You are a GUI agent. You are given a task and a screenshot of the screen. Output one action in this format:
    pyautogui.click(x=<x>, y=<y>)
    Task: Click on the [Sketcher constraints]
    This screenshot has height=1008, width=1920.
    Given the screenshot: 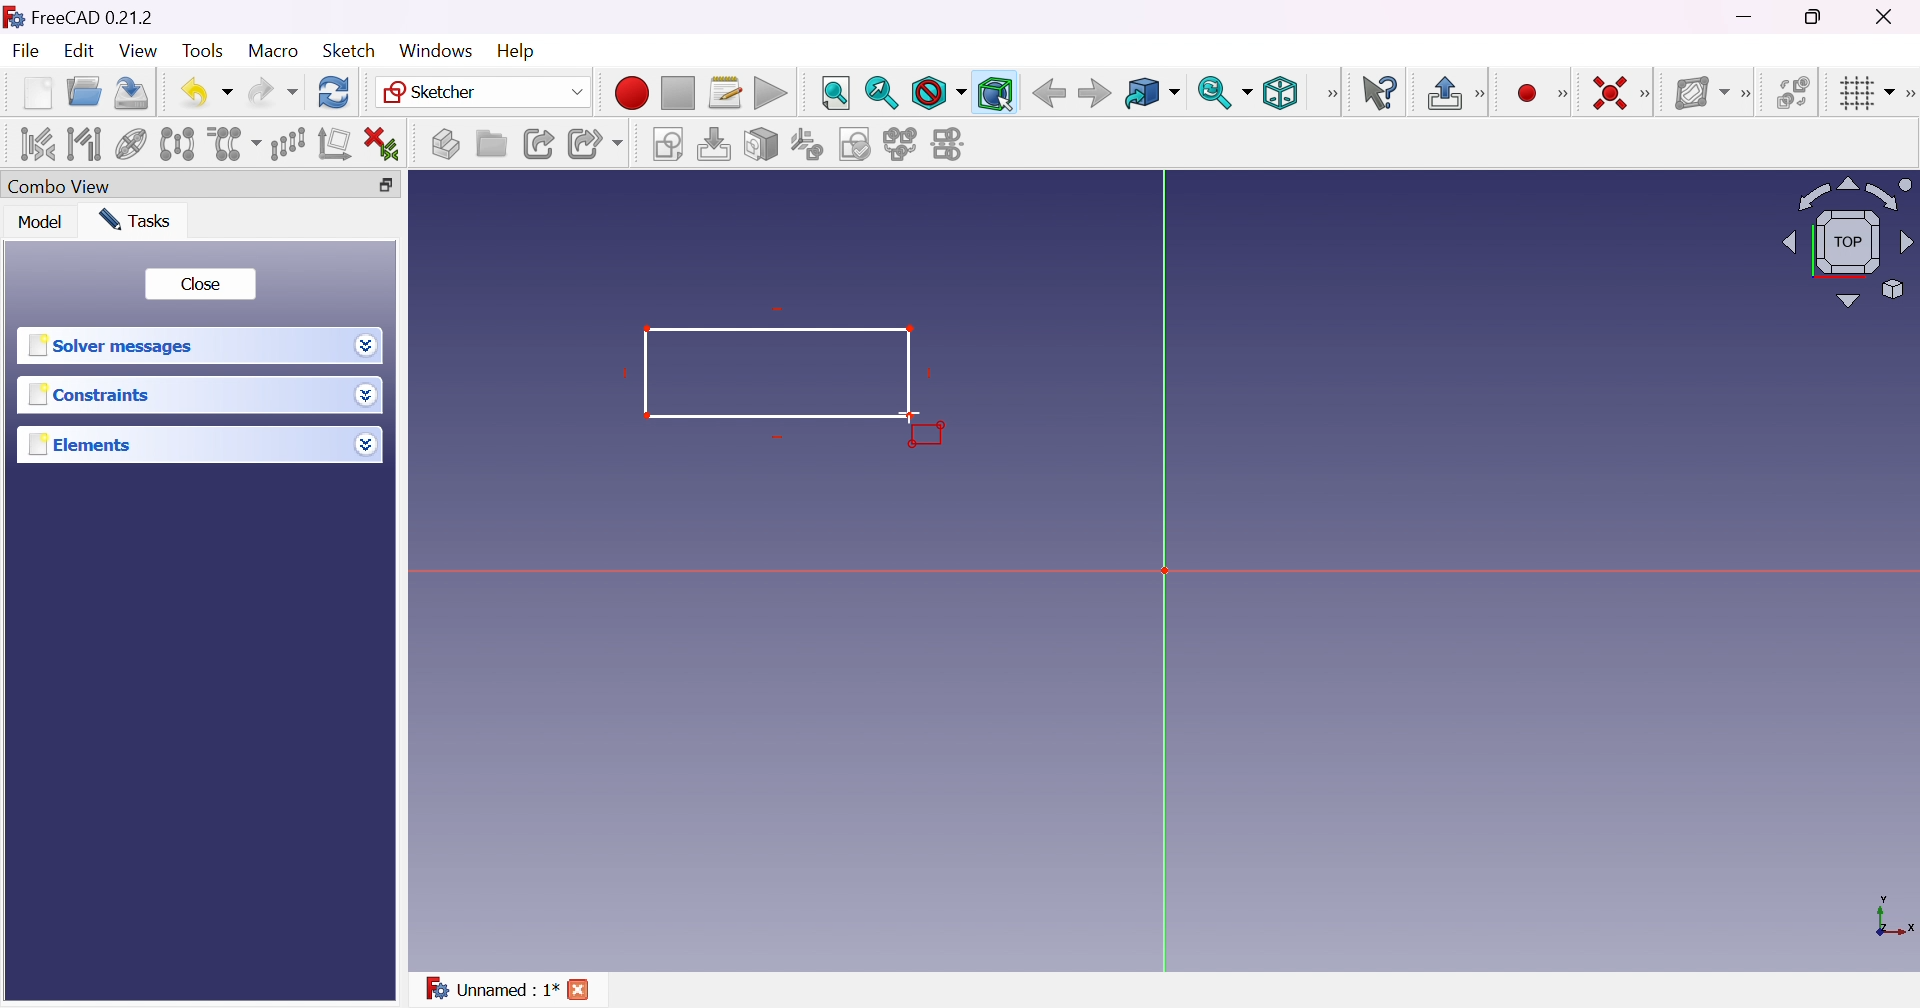 What is the action you would take?
    pyautogui.click(x=1649, y=95)
    